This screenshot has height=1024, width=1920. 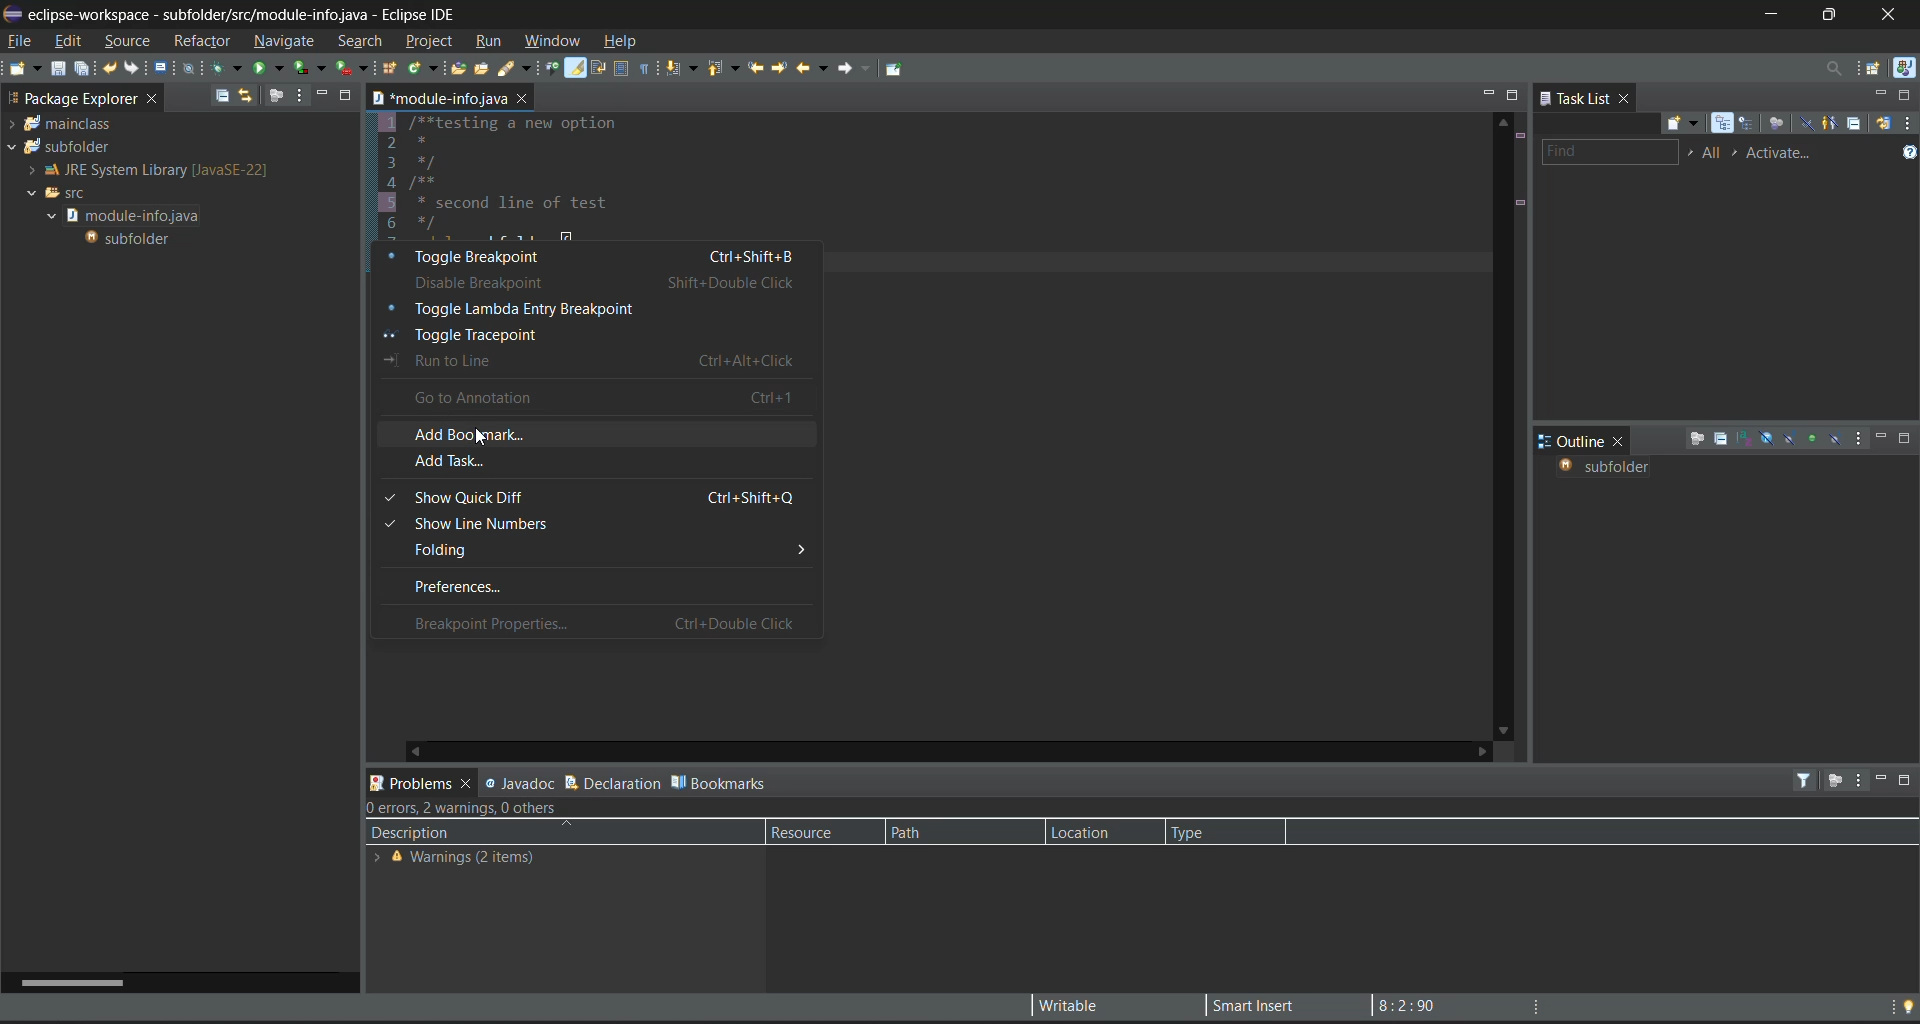 I want to click on writable, so click(x=1075, y=1006).